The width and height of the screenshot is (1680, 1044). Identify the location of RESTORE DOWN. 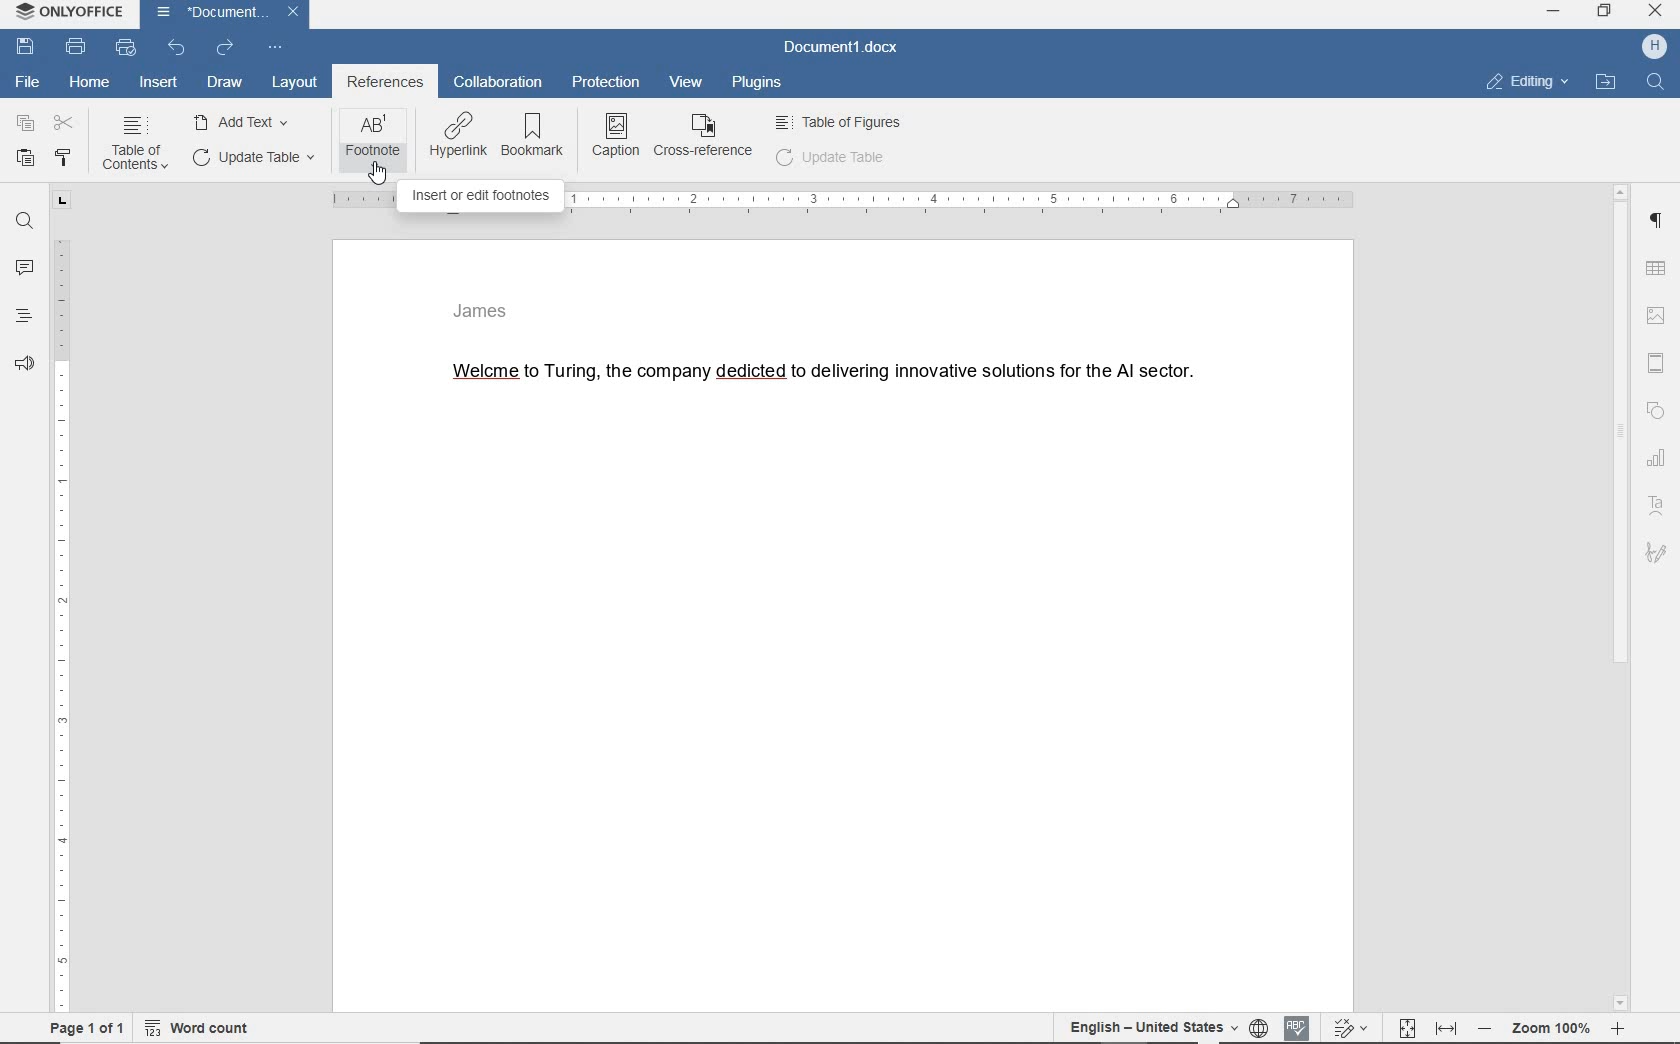
(1607, 13).